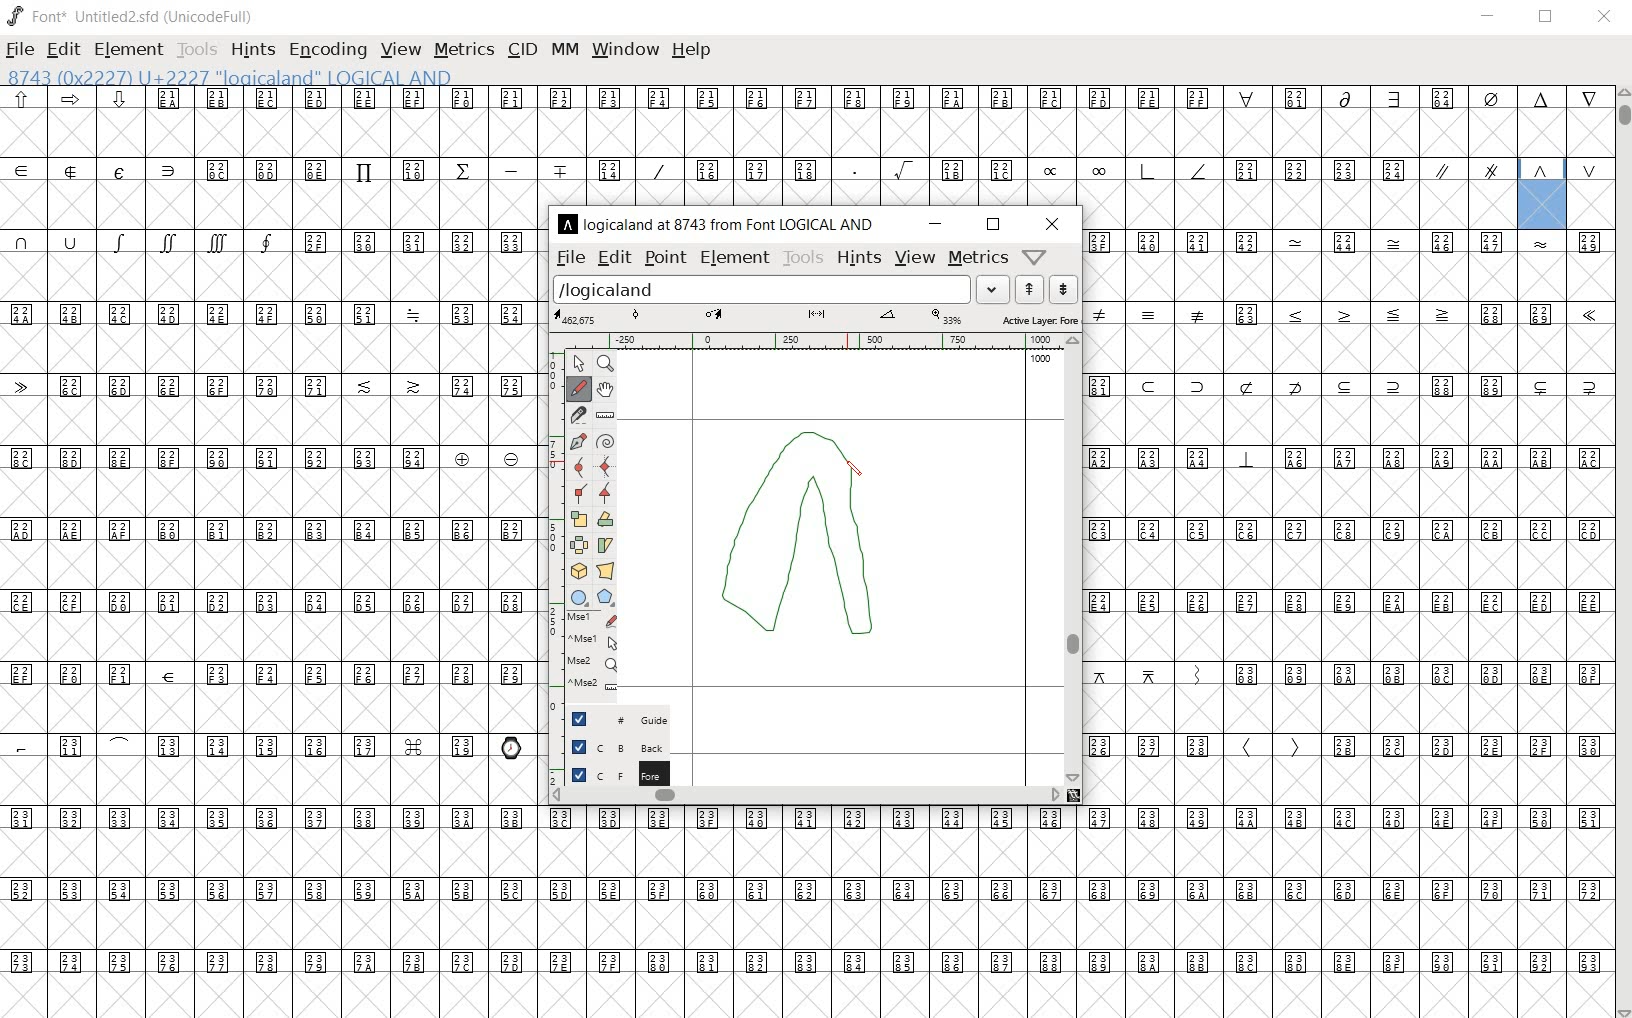 The height and width of the screenshot is (1018, 1632). What do you see at coordinates (978, 257) in the screenshot?
I see `metrics` at bounding box center [978, 257].